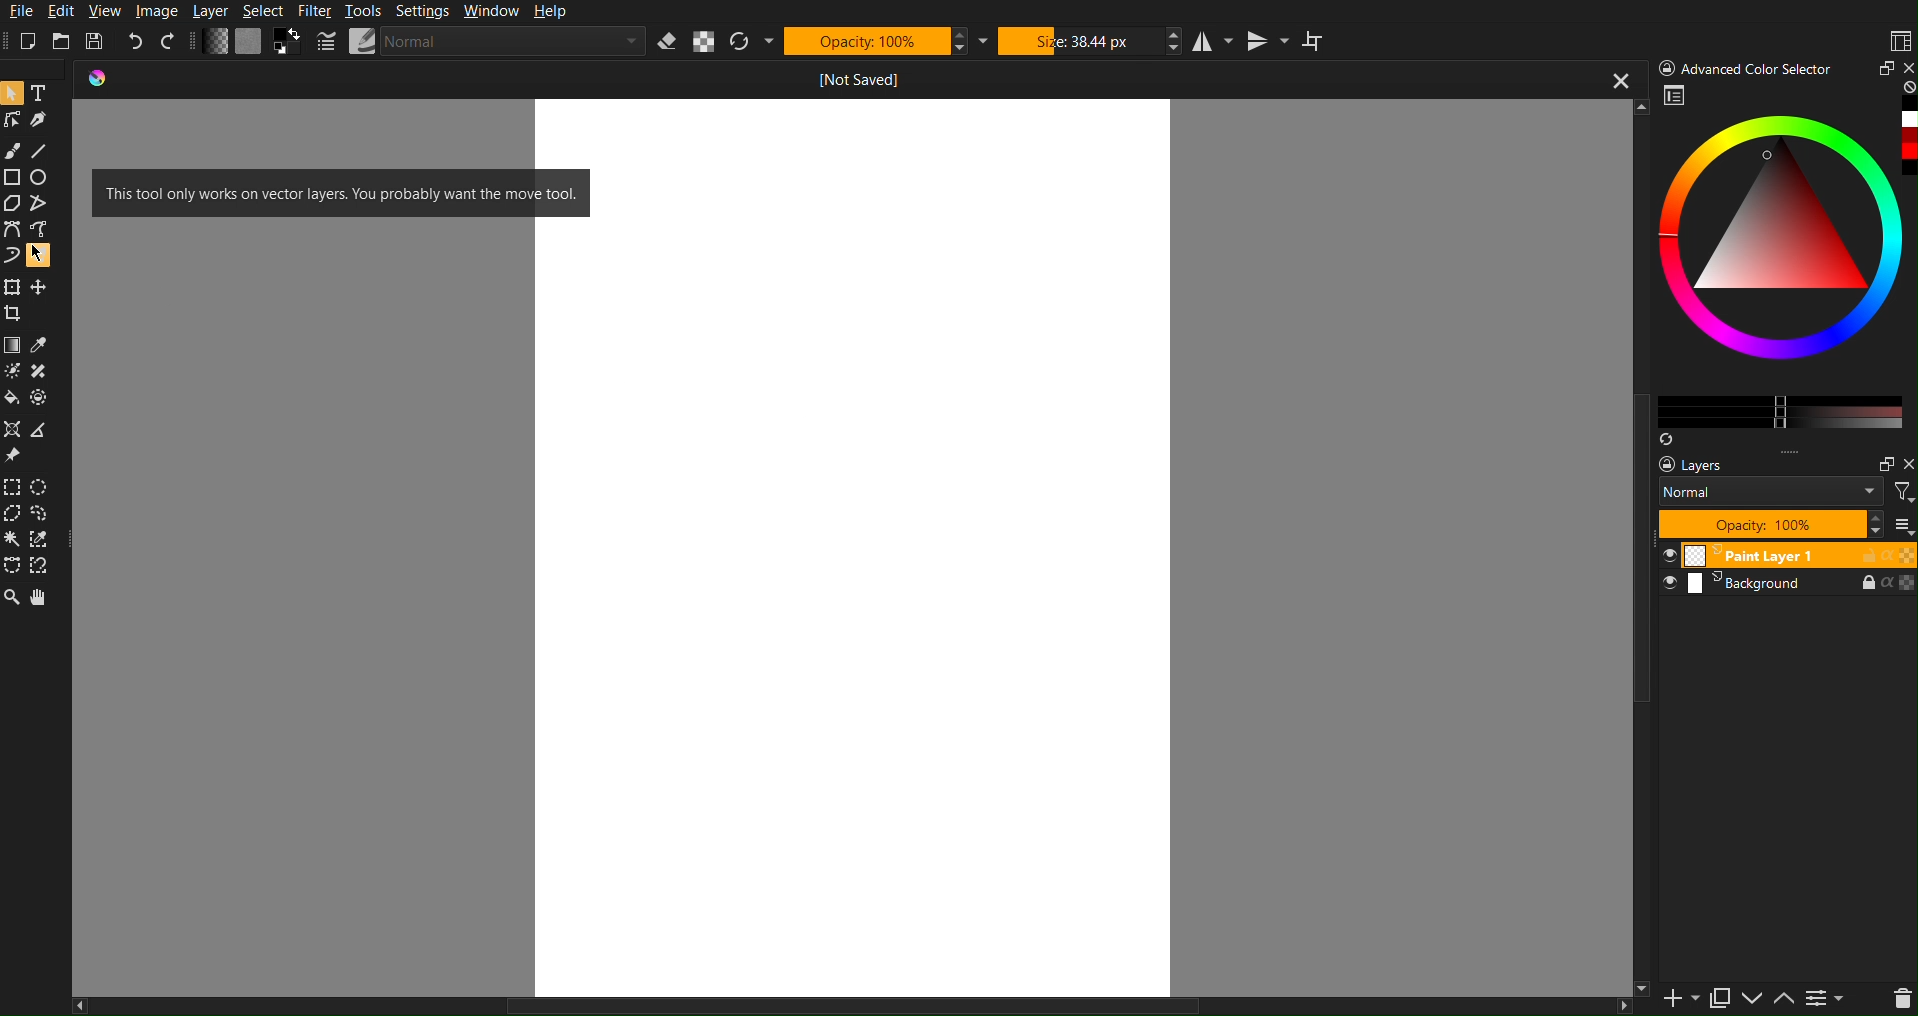 Image resolution: width=1918 pixels, height=1016 pixels. I want to click on Brush, so click(14, 151).